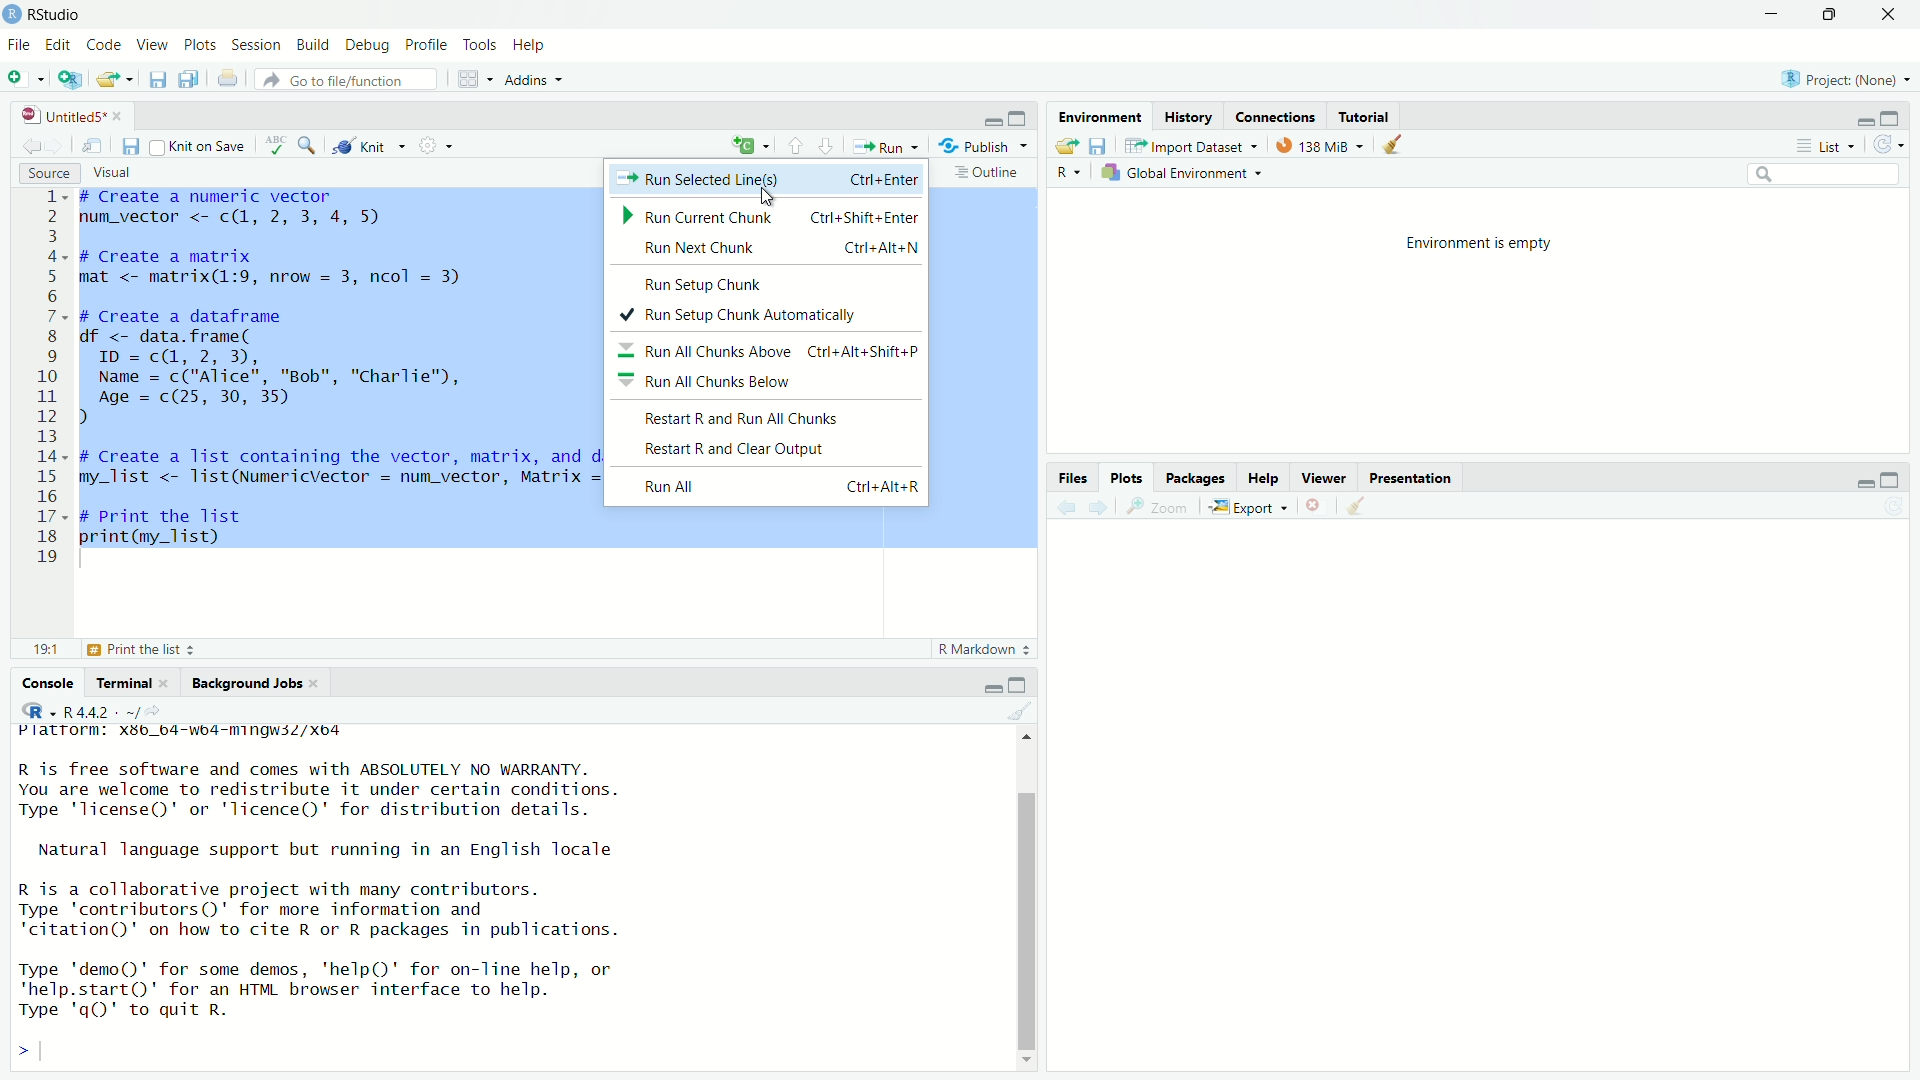 The image size is (1920, 1080). Describe the element at coordinates (750, 315) in the screenshot. I see `Run Setup Chunk Automatically` at that location.